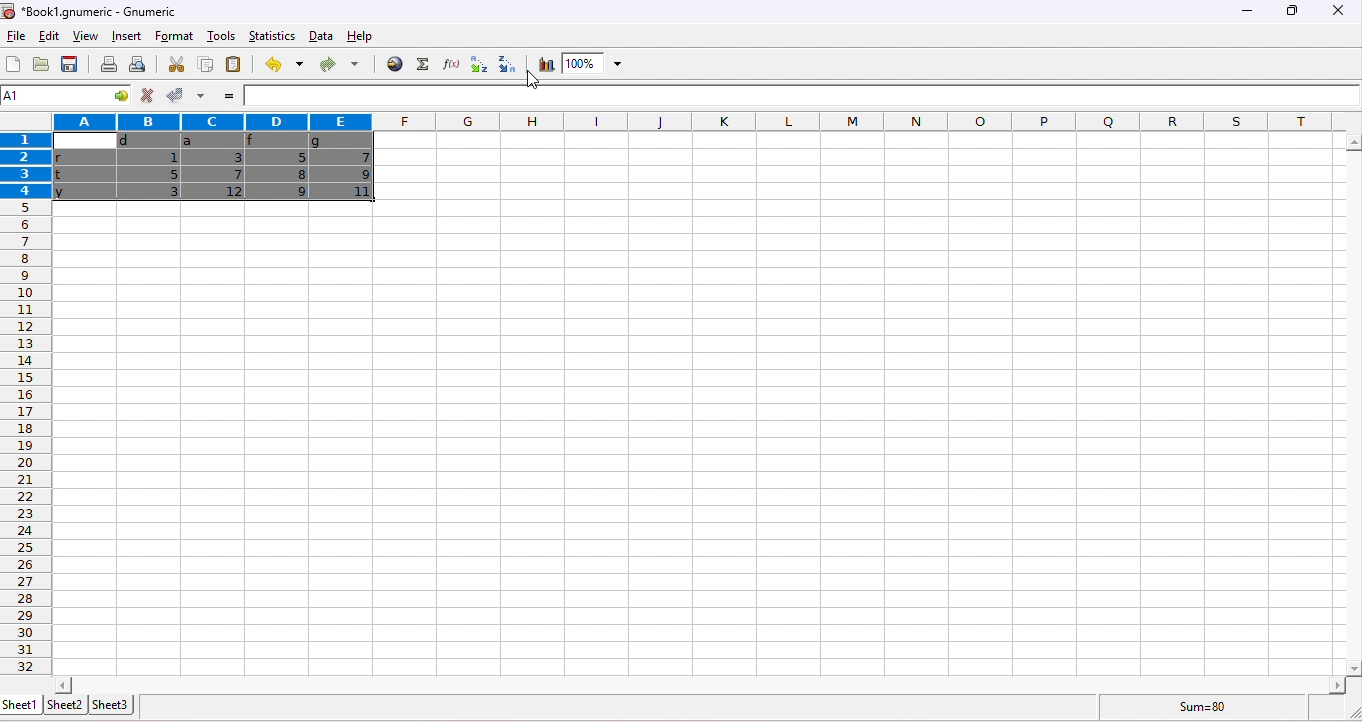 This screenshot has width=1362, height=722. What do you see at coordinates (1293, 13) in the screenshot?
I see `maximize` at bounding box center [1293, 13].